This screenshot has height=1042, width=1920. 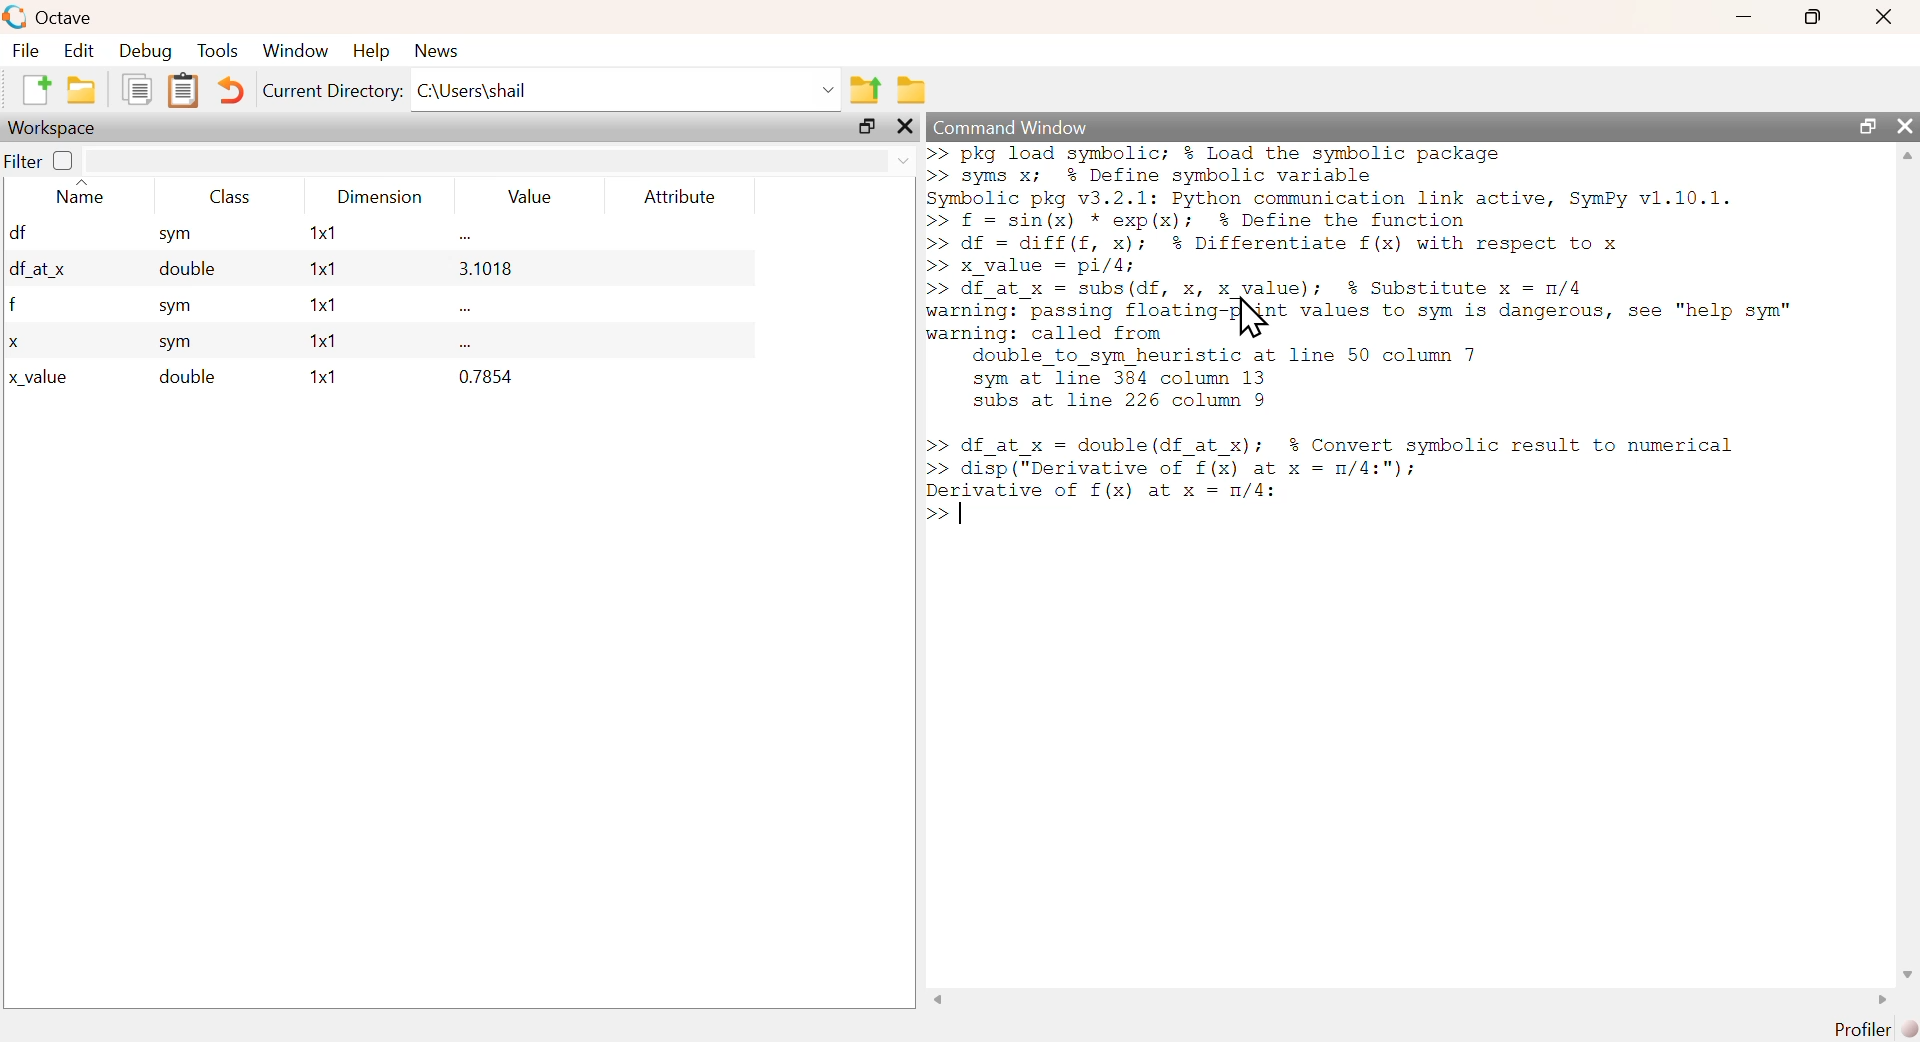 I want to click on double, so click(x=184, y=377).